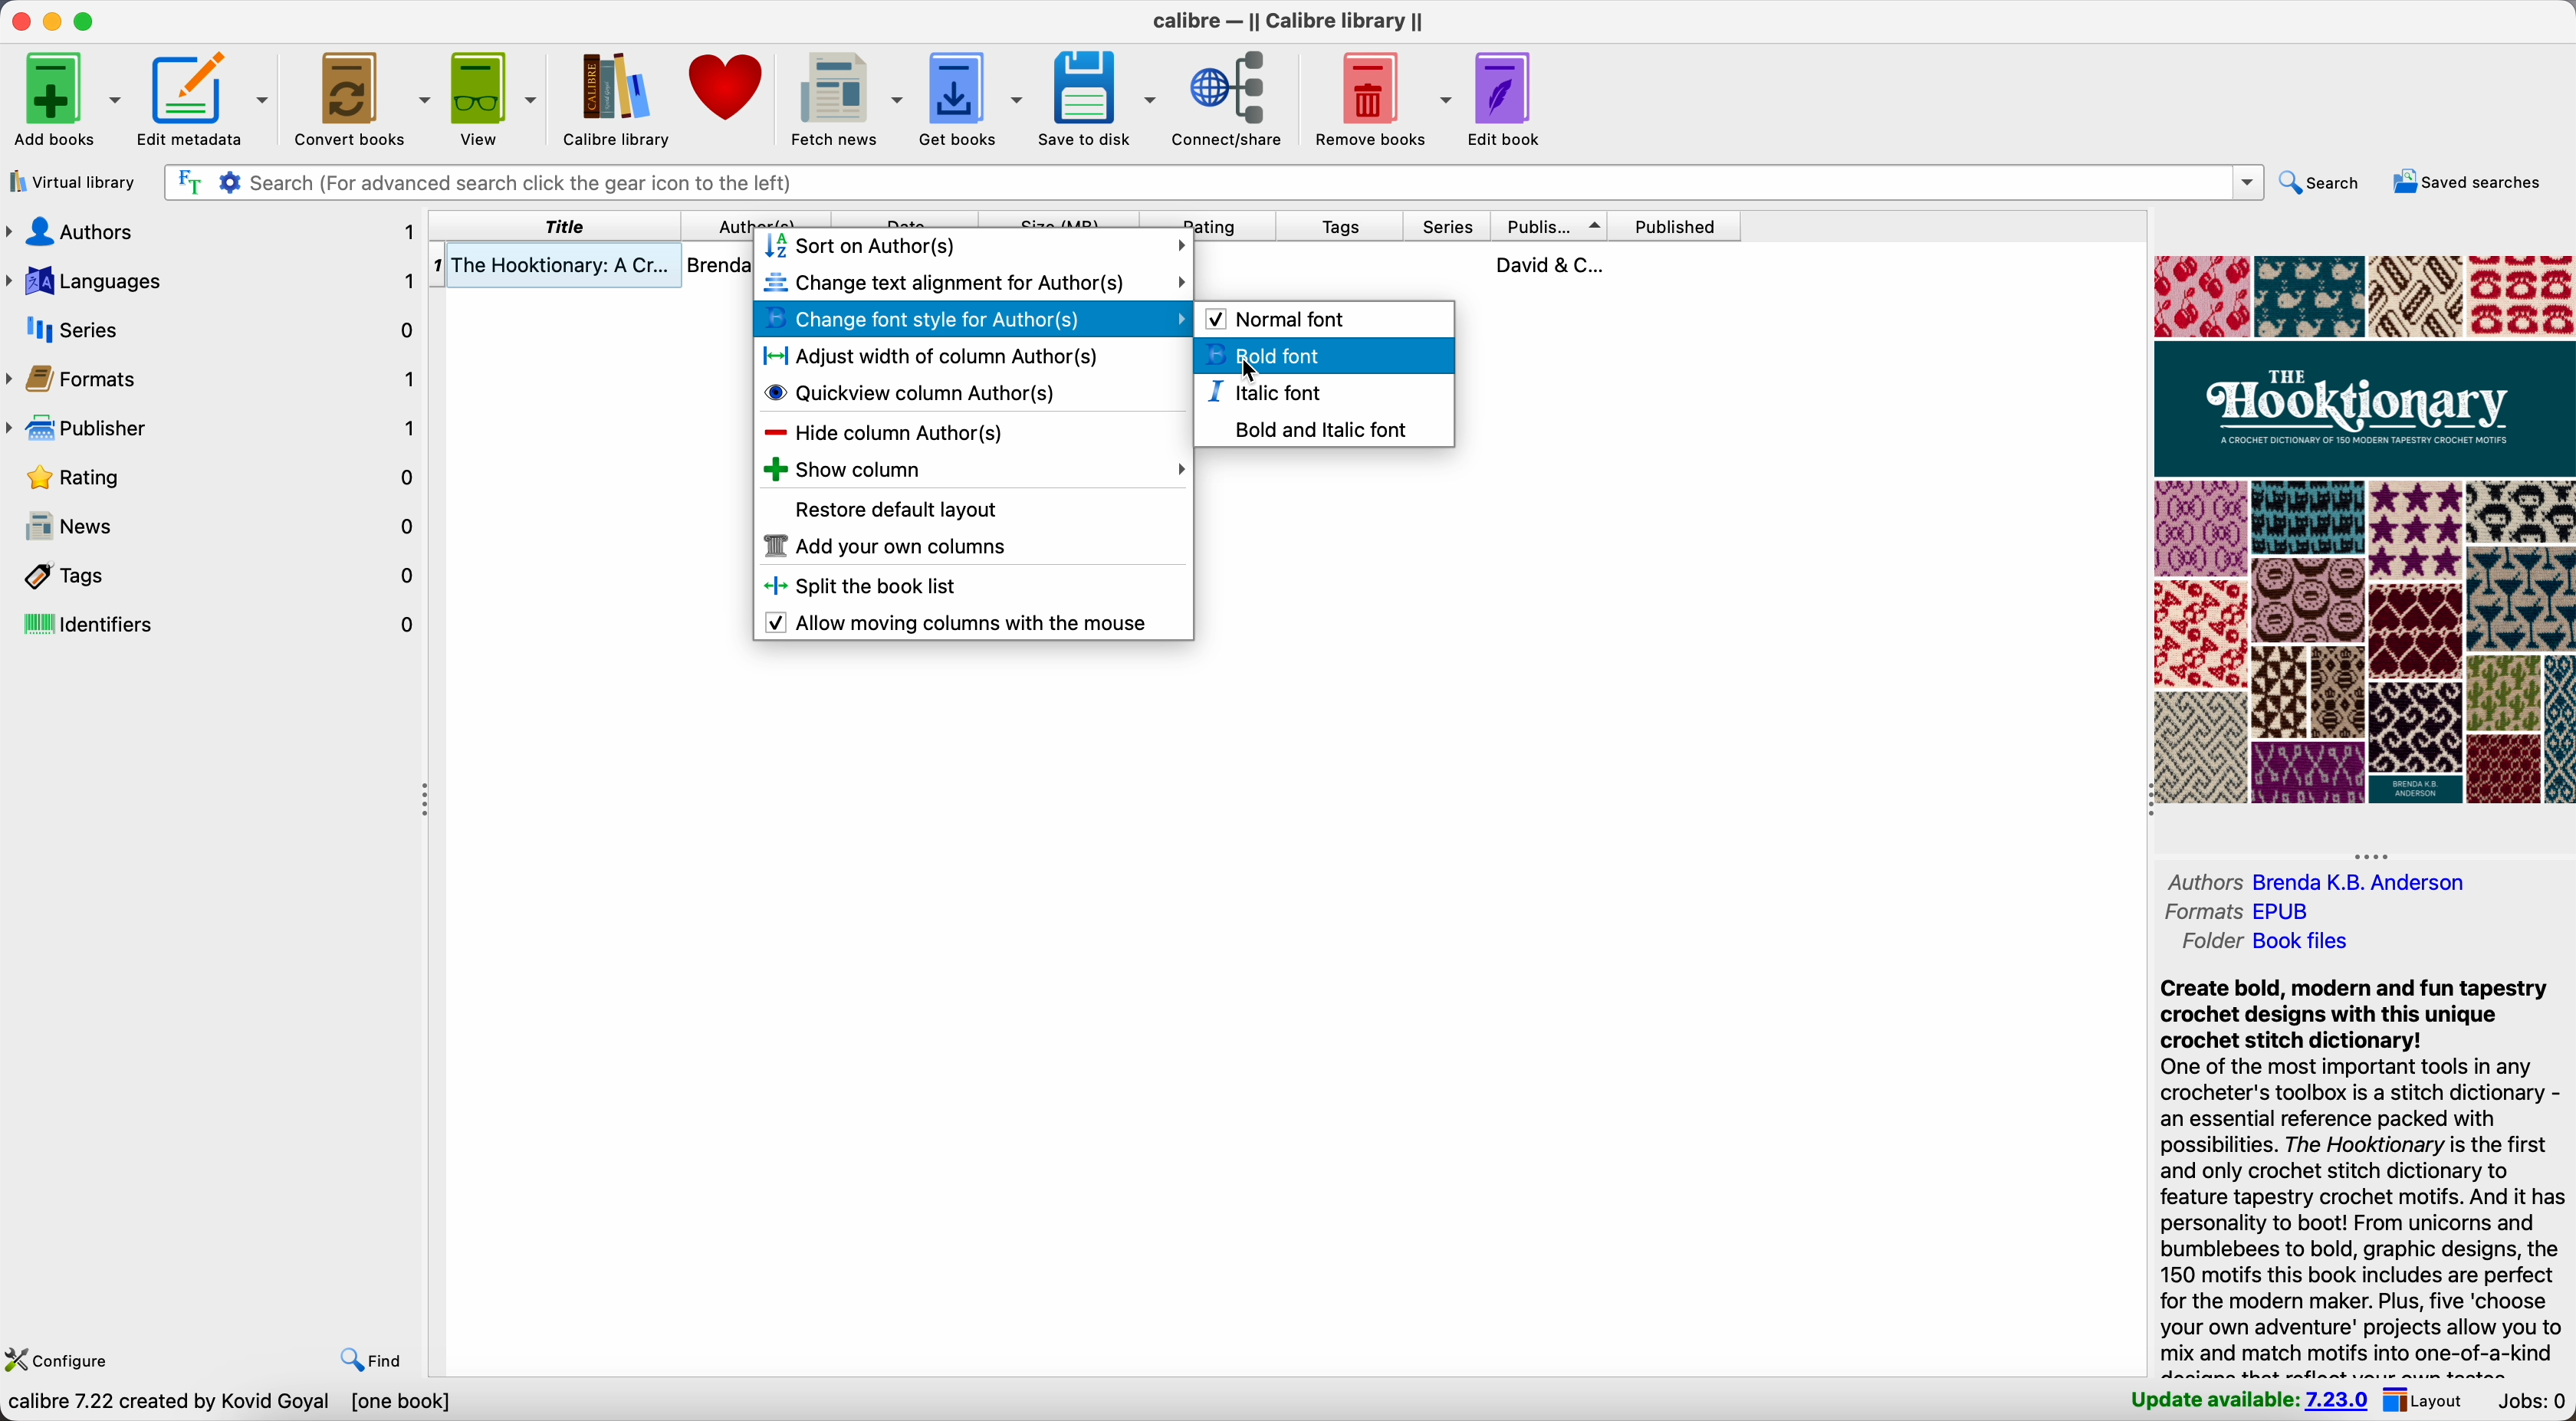 The width and height of the screenshot is (2576, 1421). What do you see at coordinates (2364, 531) in the screenshot?
I see `book cover preview` at bounding box center [2364, 531].